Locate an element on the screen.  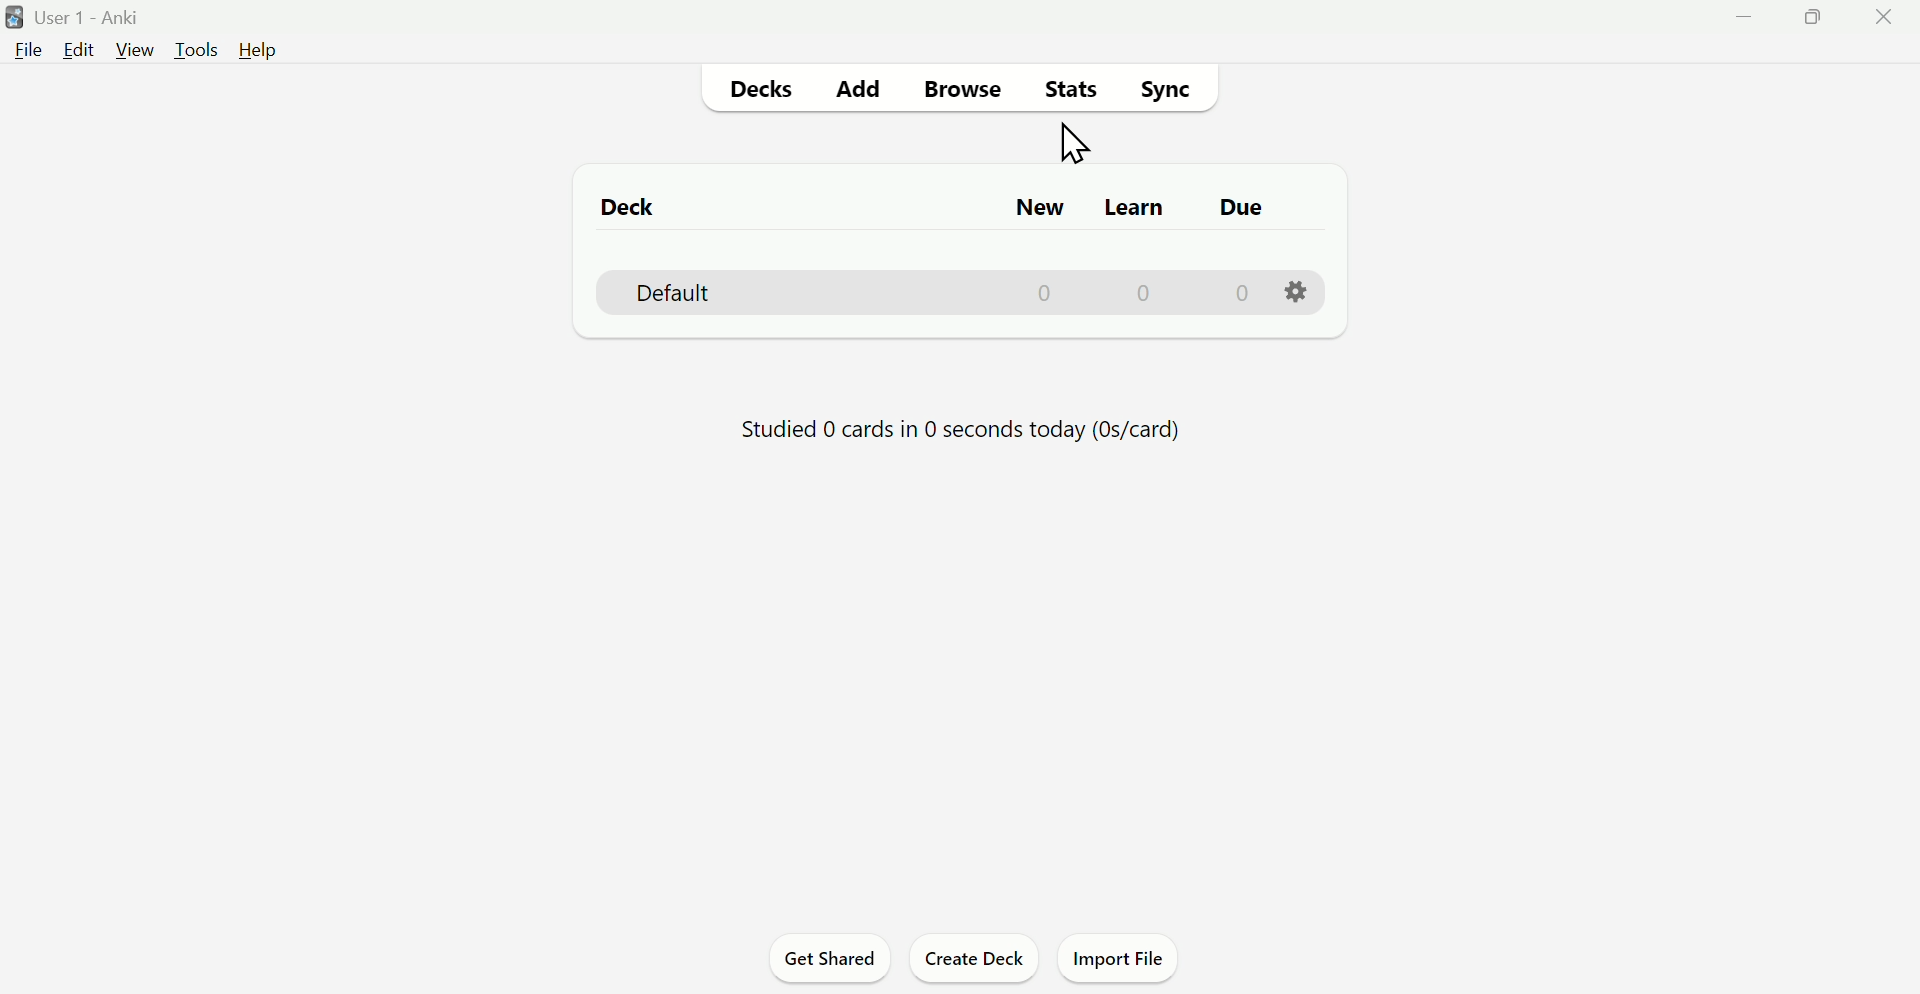
0 is located at coordinates (1245, 293).